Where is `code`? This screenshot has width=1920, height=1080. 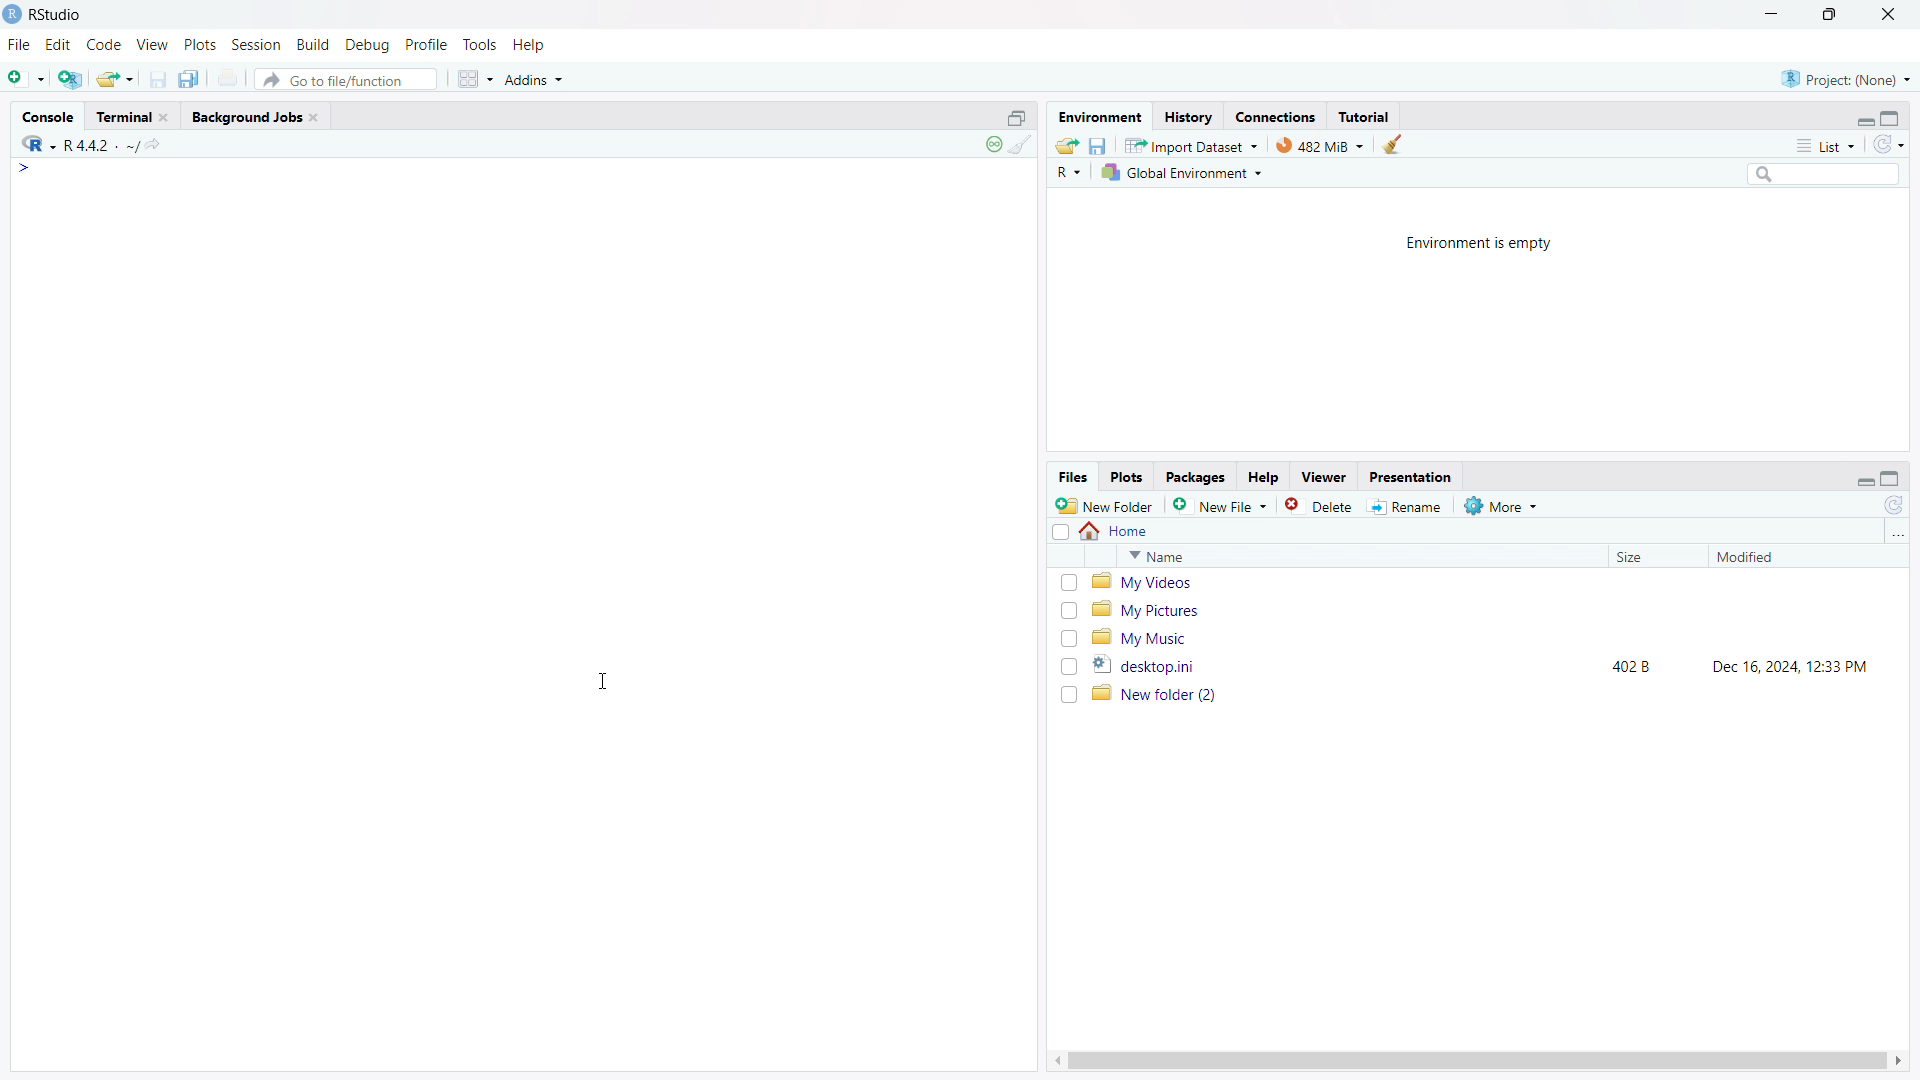 code is located at coordinates (104, 45).